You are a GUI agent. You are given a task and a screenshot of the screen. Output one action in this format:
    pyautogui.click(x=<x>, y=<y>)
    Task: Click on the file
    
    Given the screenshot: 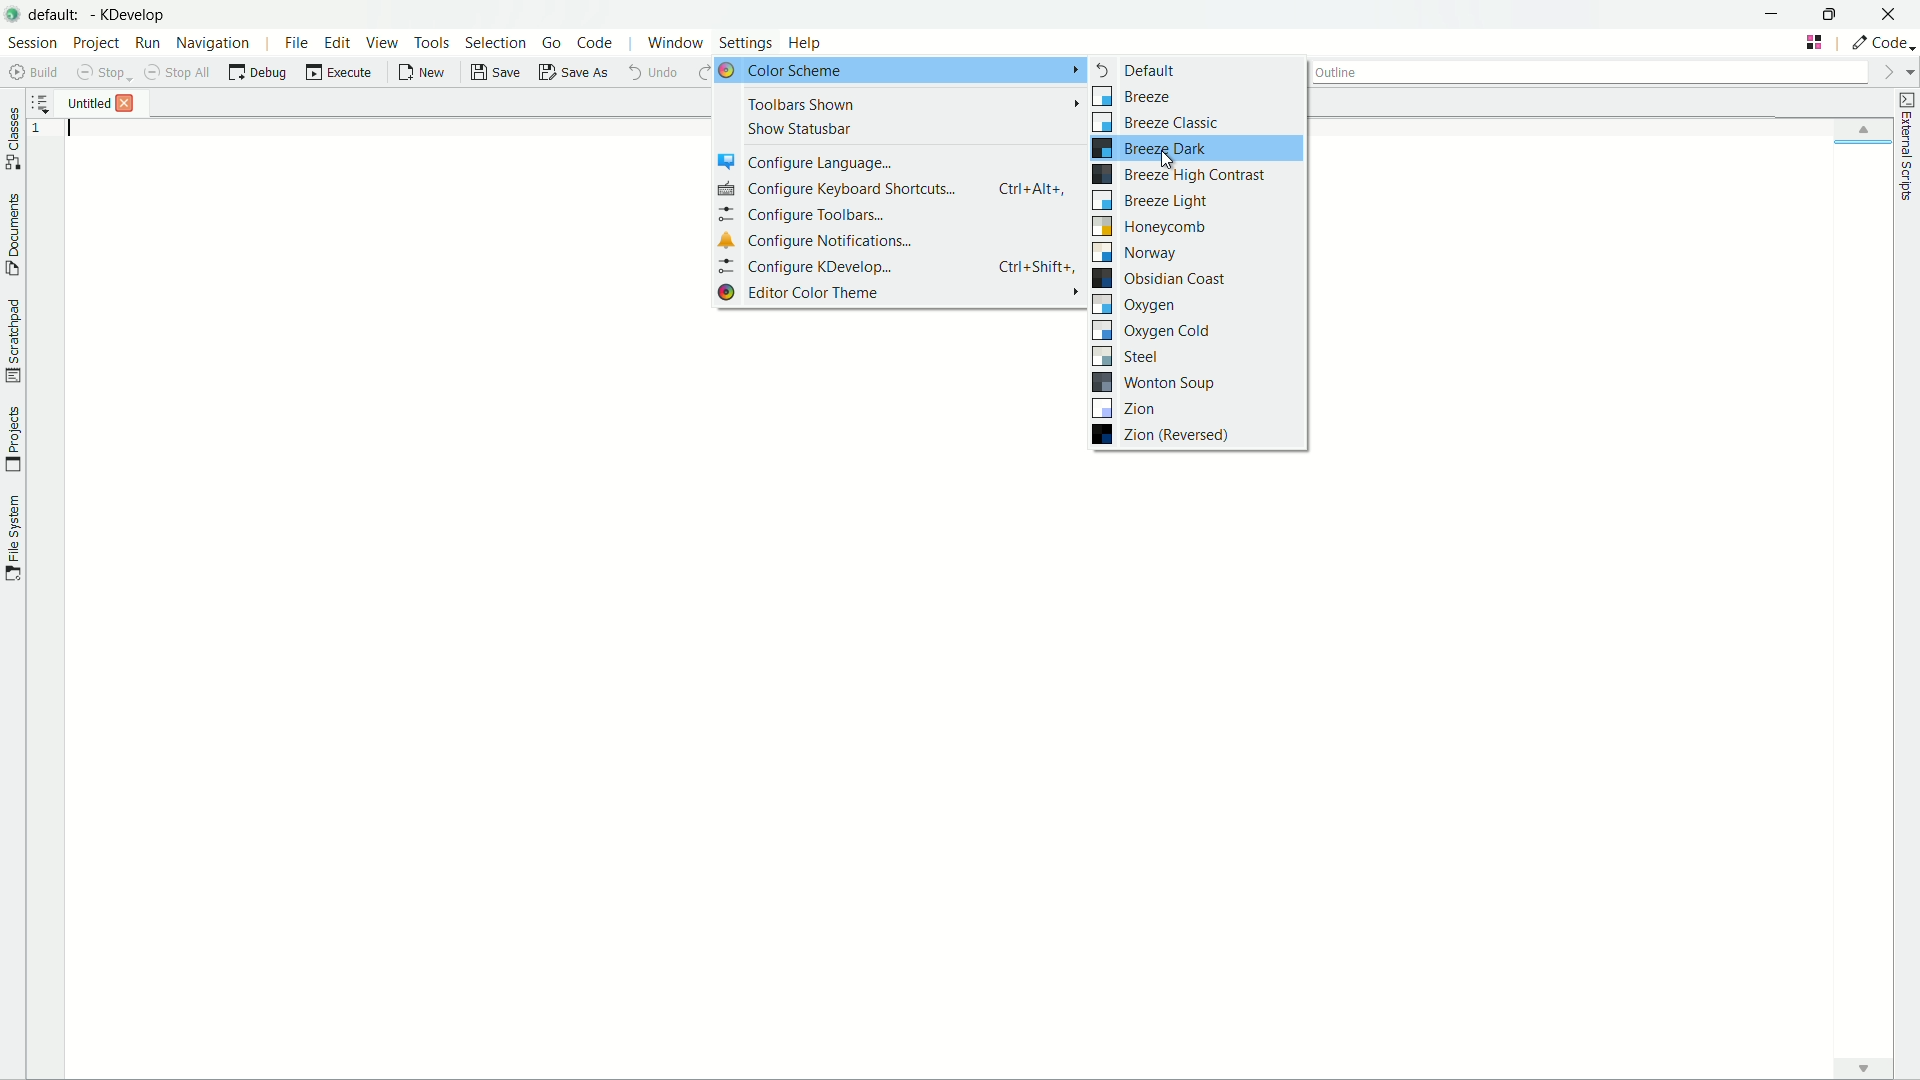 What is the action you would take?
    pyautogui.click(x=298, y=44)
    